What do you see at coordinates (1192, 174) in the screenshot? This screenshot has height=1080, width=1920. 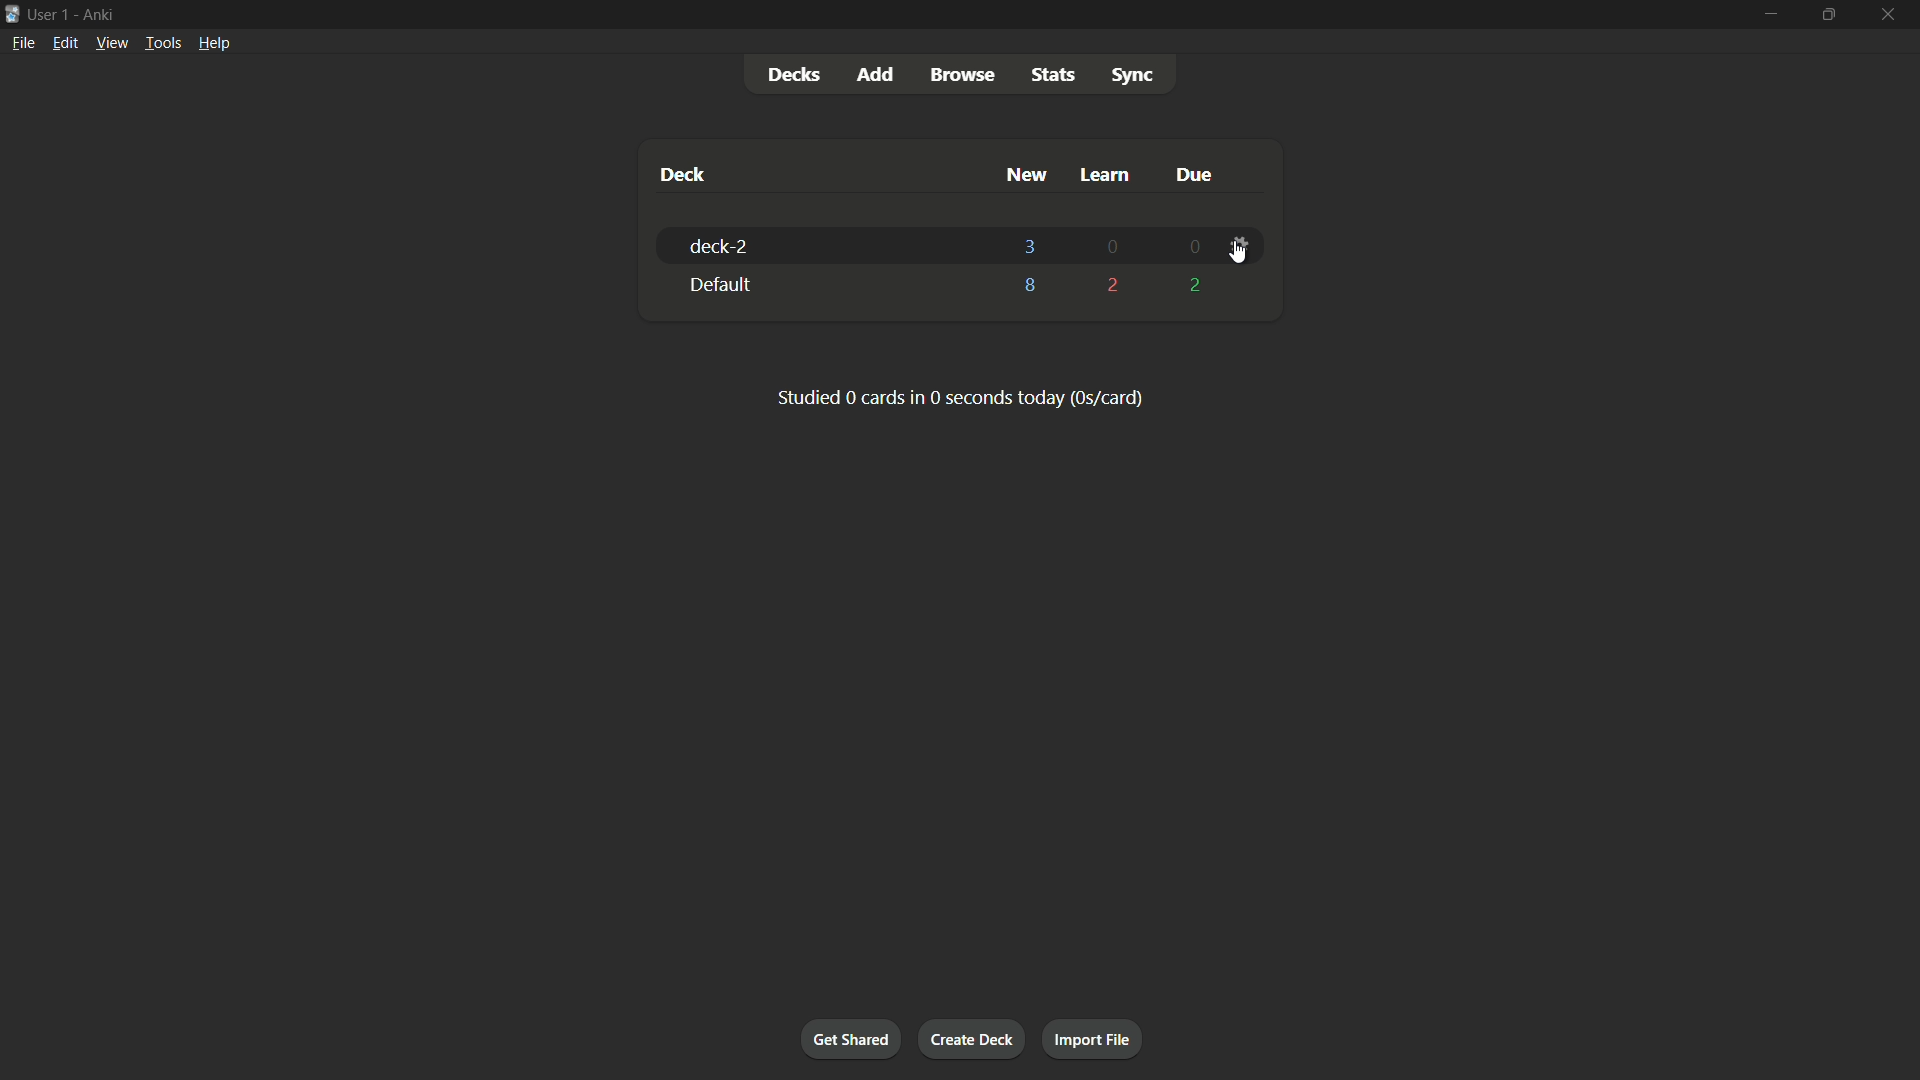 I see `due` at bounding box center [1192, 174].